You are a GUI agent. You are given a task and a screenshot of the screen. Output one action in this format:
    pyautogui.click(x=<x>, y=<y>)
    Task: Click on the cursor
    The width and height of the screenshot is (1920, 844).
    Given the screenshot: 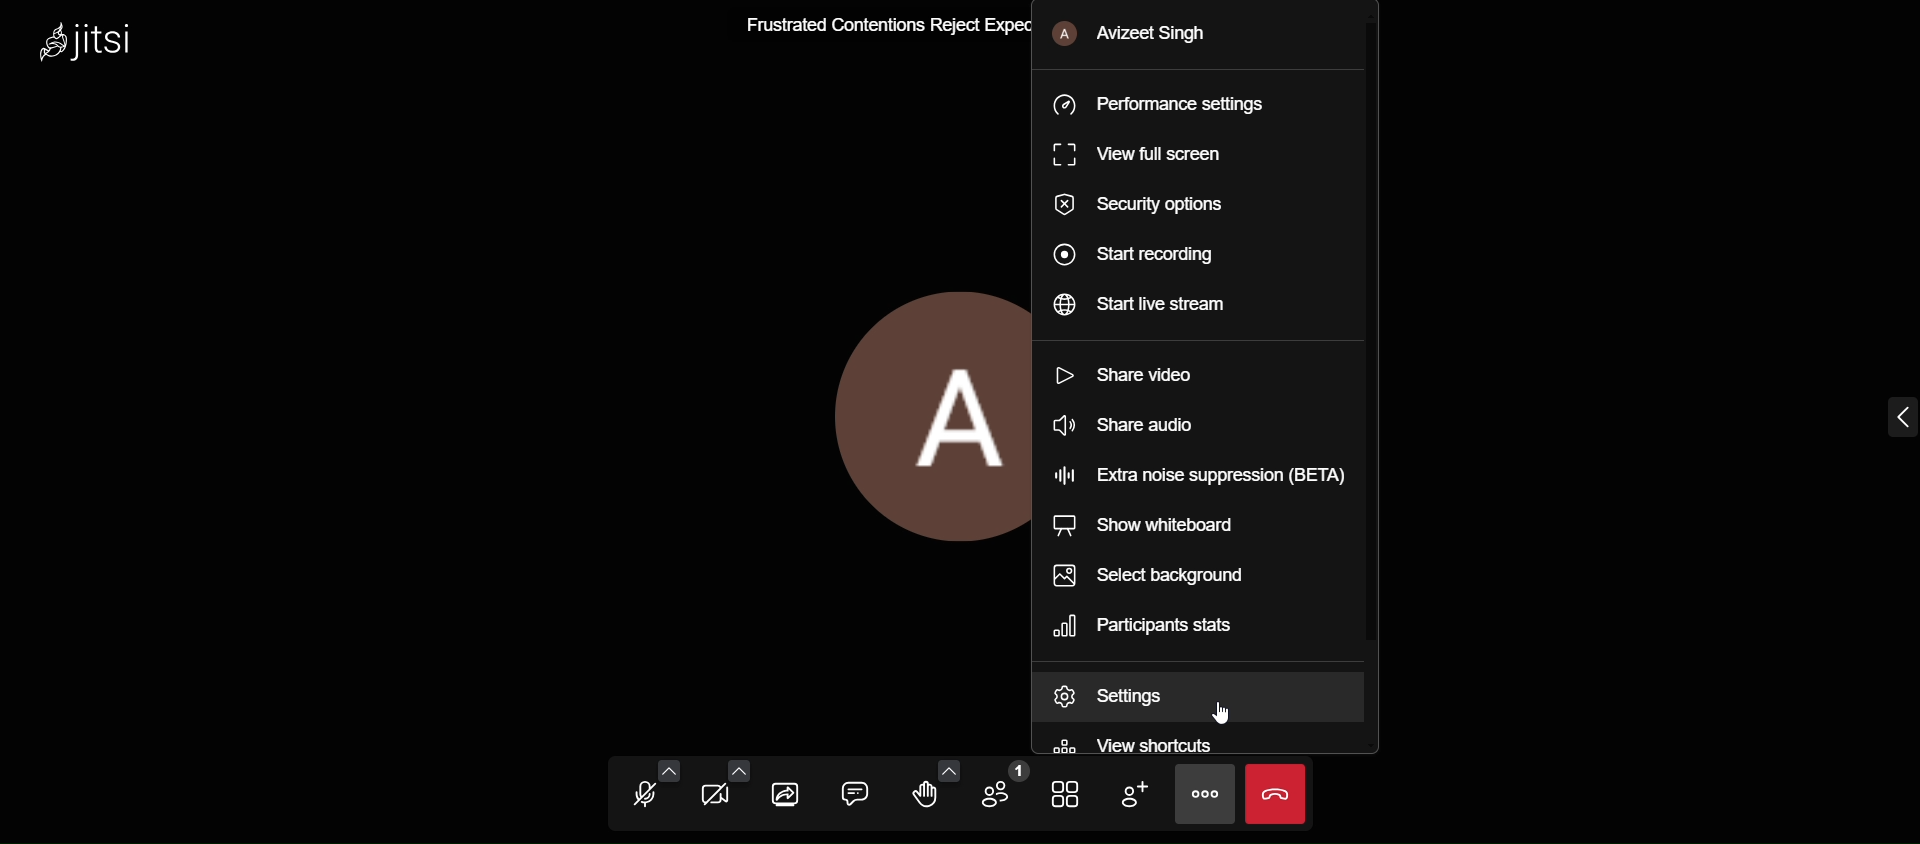 What is the action you would take?
    pyautogui.click(x=1234, y=710)
    